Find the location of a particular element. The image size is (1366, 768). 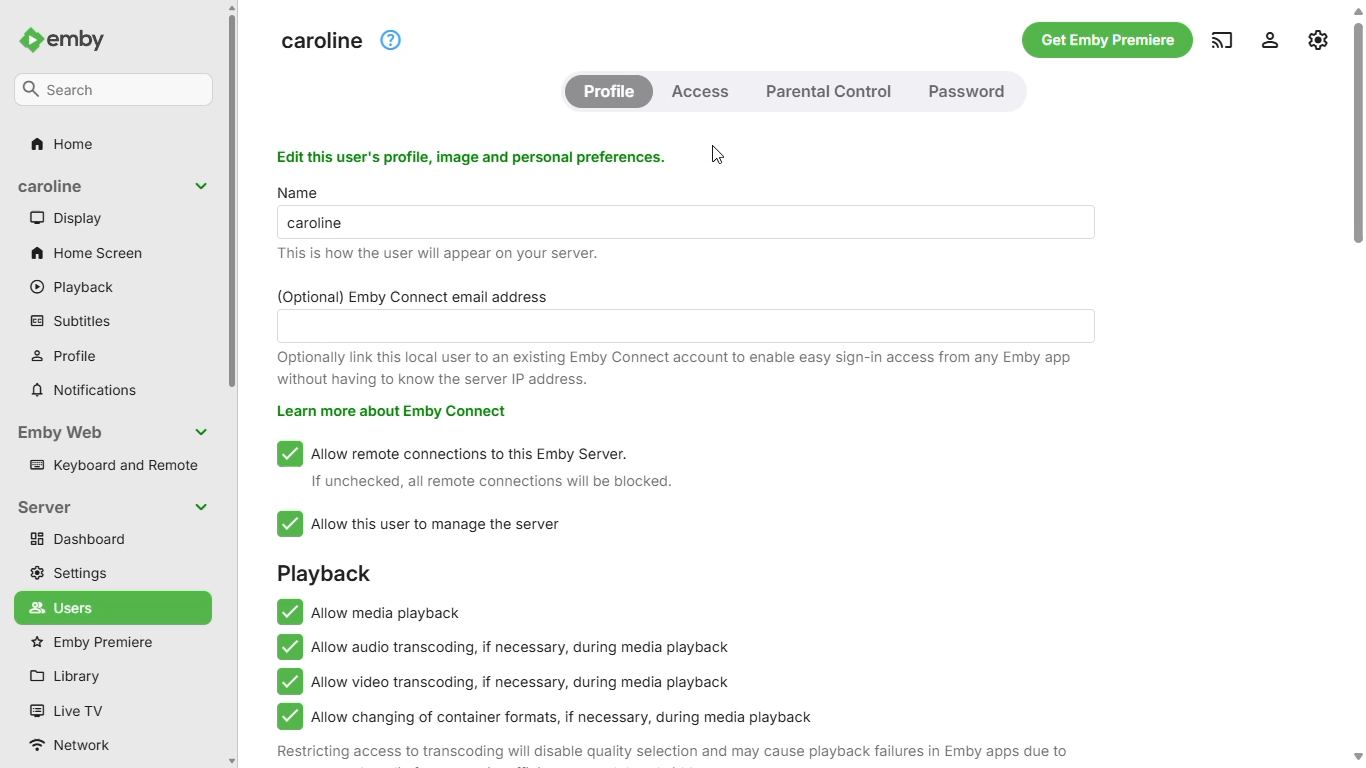

allow audio transcoding, if necessary, during media playback is located at coordinates (502, 647).